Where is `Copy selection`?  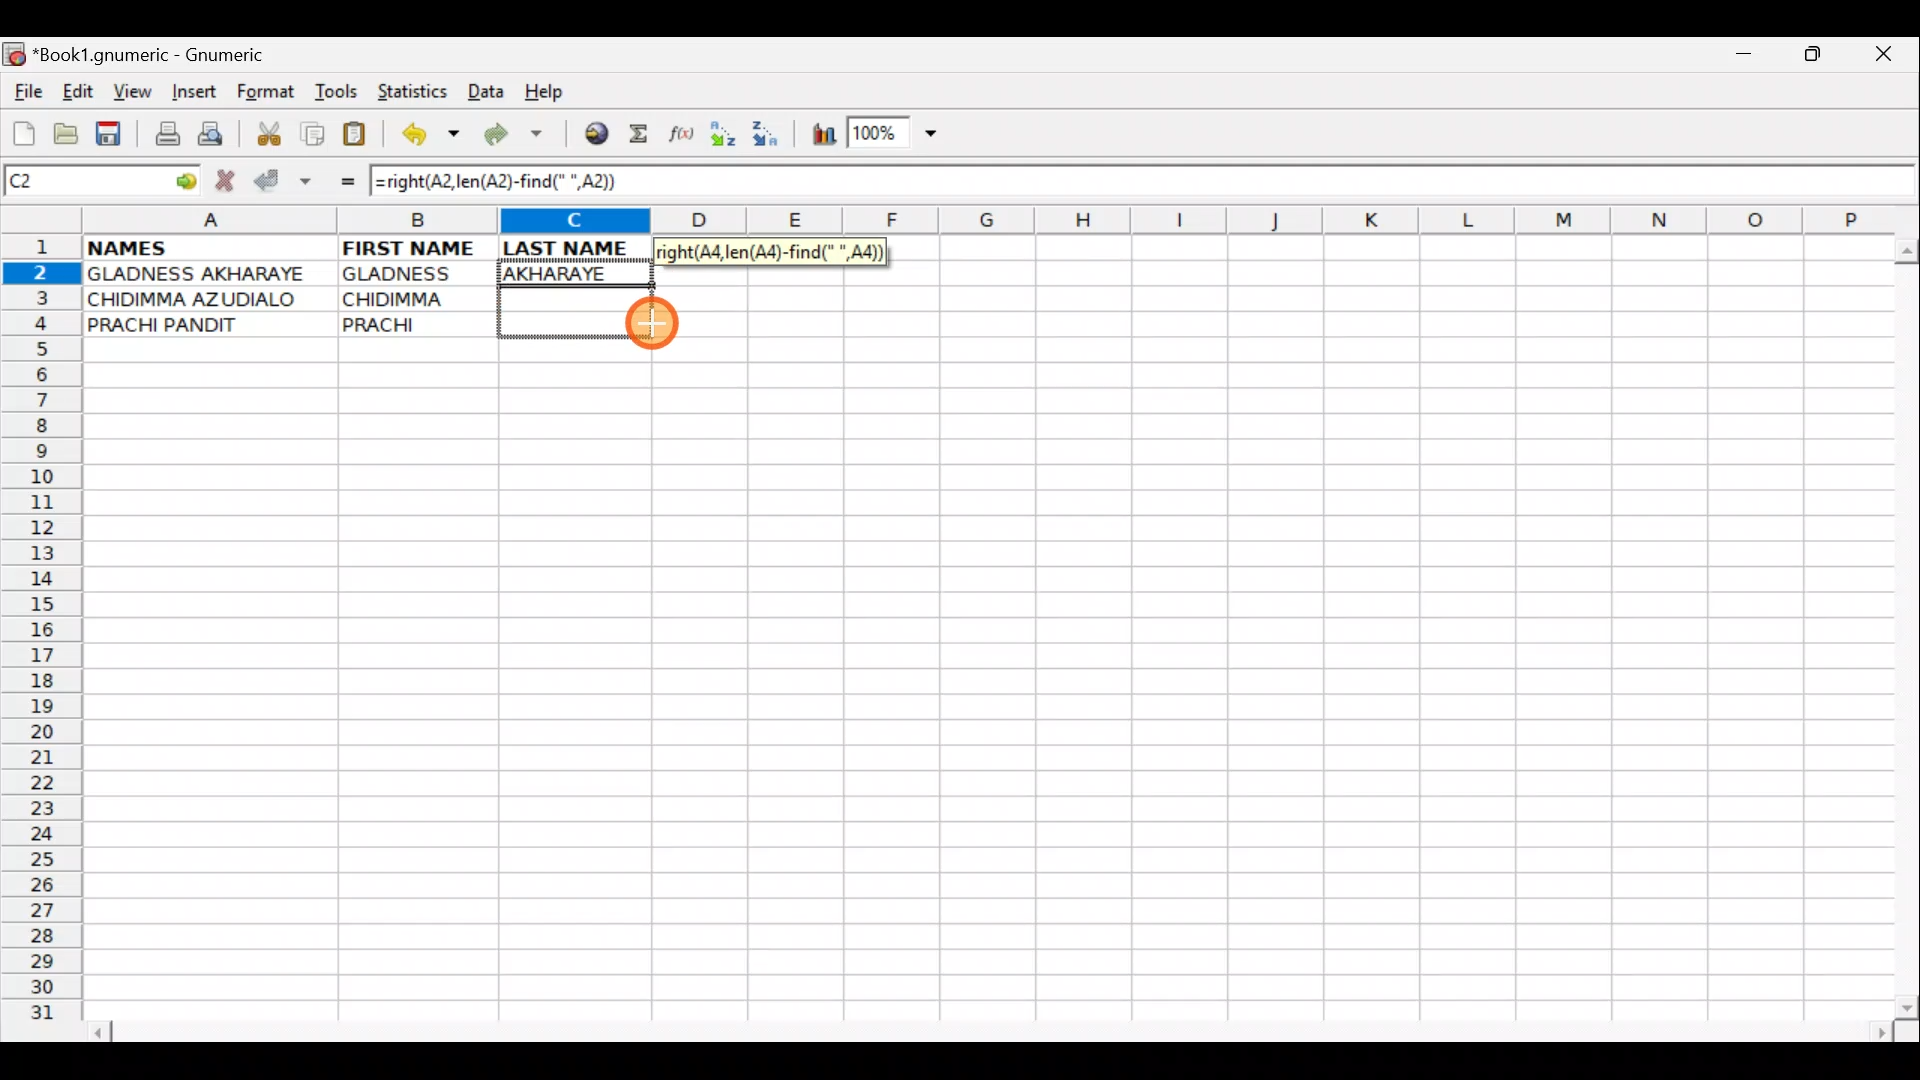 Copy selection is located at coordinates (314, 133).